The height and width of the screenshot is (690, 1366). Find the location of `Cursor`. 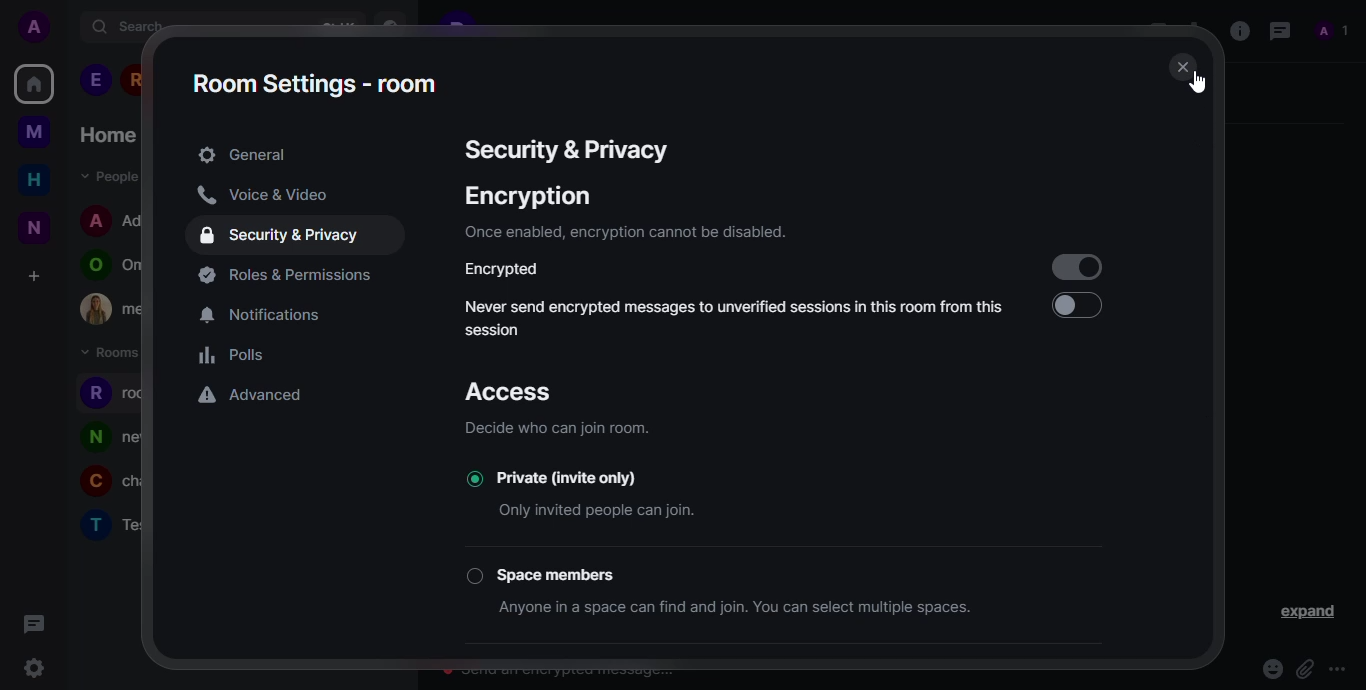

Cursor is located at coordinates (1199, 81).